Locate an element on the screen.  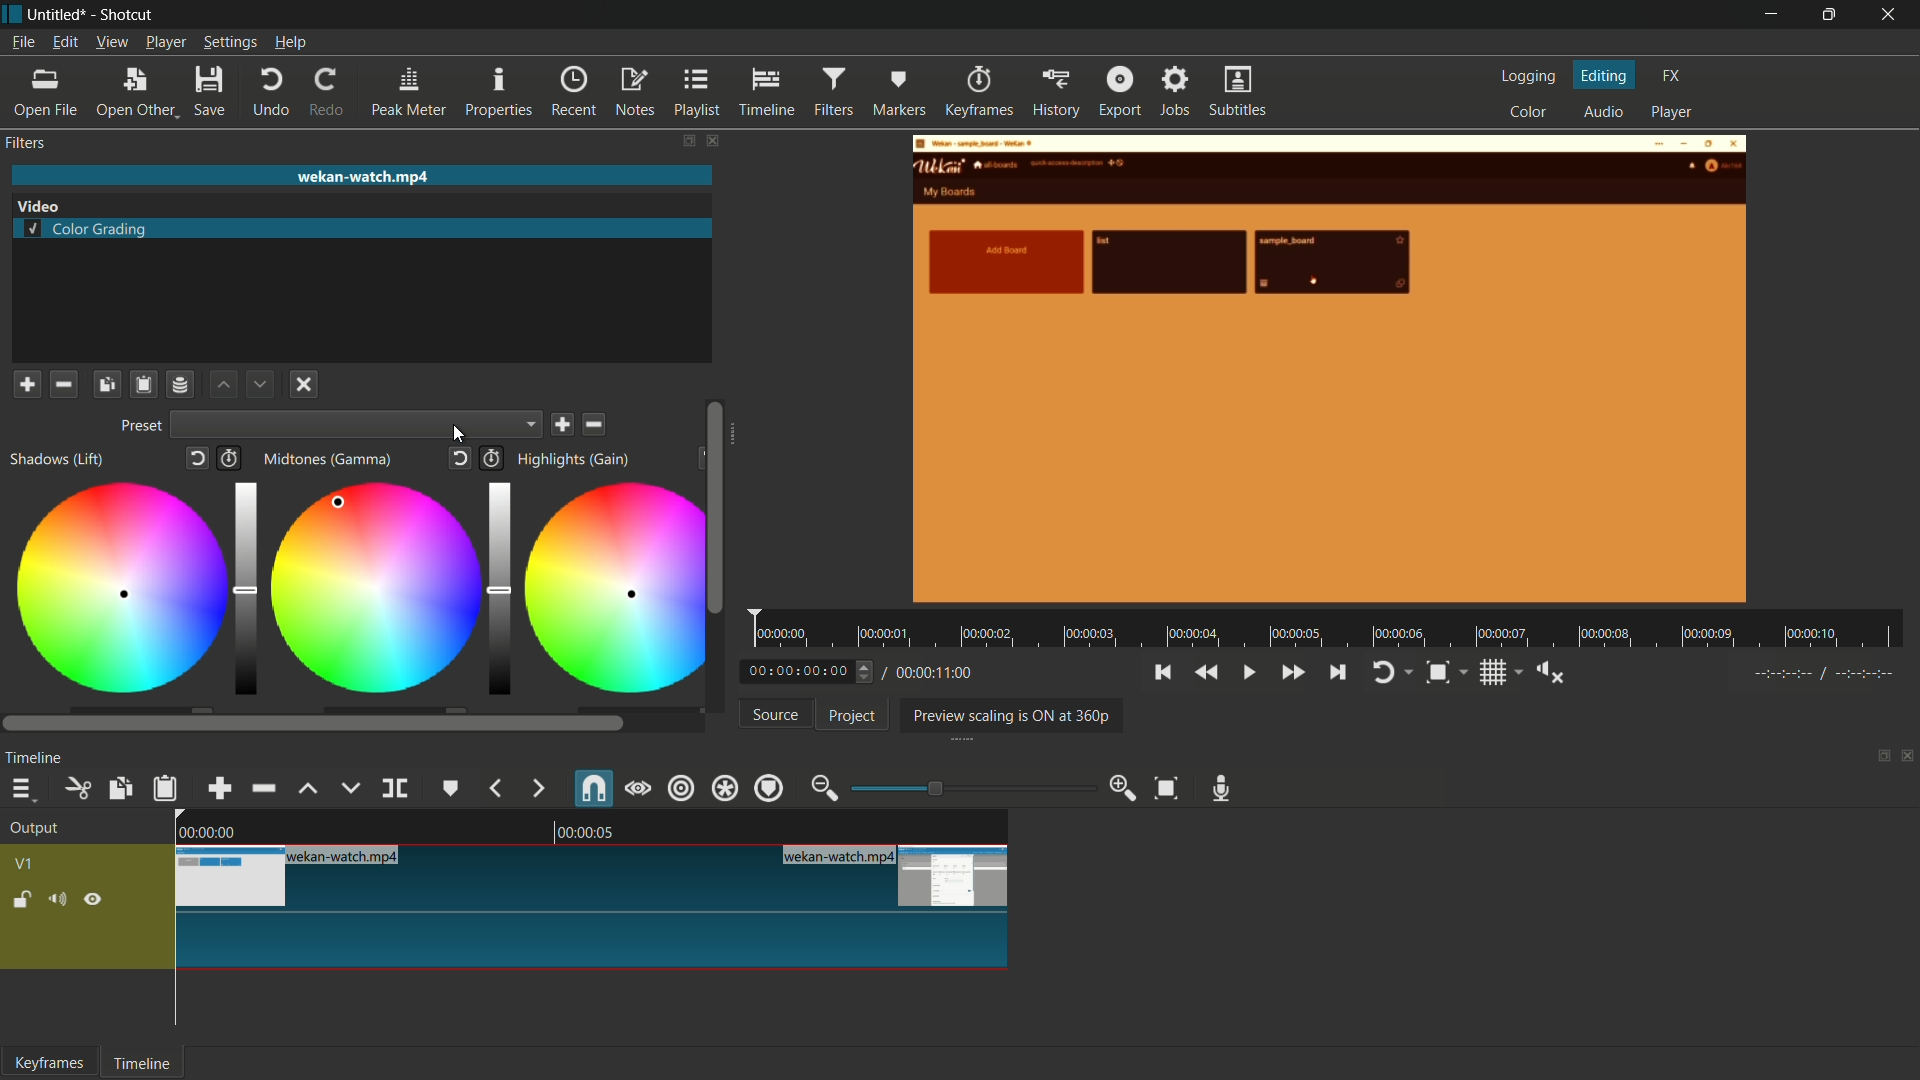
jobs is located at coordinates (1177, 92).